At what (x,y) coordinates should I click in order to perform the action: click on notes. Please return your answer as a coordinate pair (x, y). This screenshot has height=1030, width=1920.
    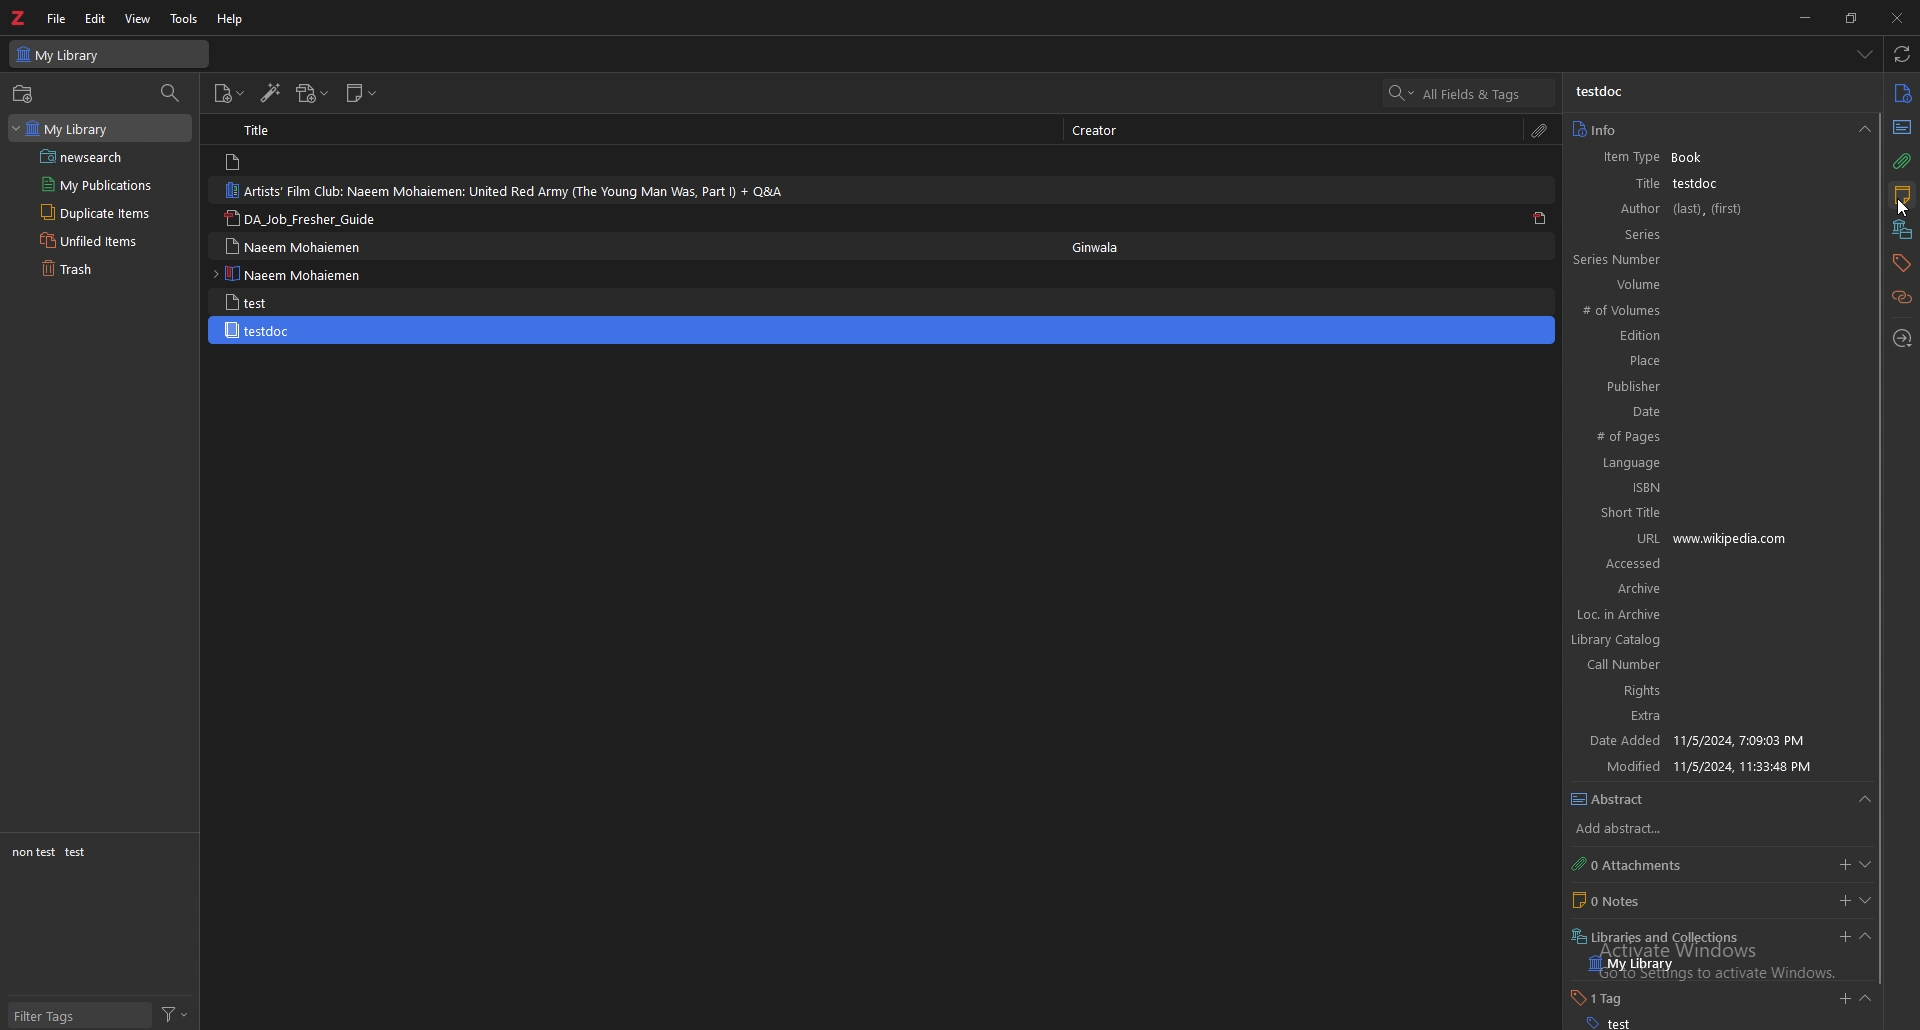
    Looking at the image, I should click on (1902, 195).